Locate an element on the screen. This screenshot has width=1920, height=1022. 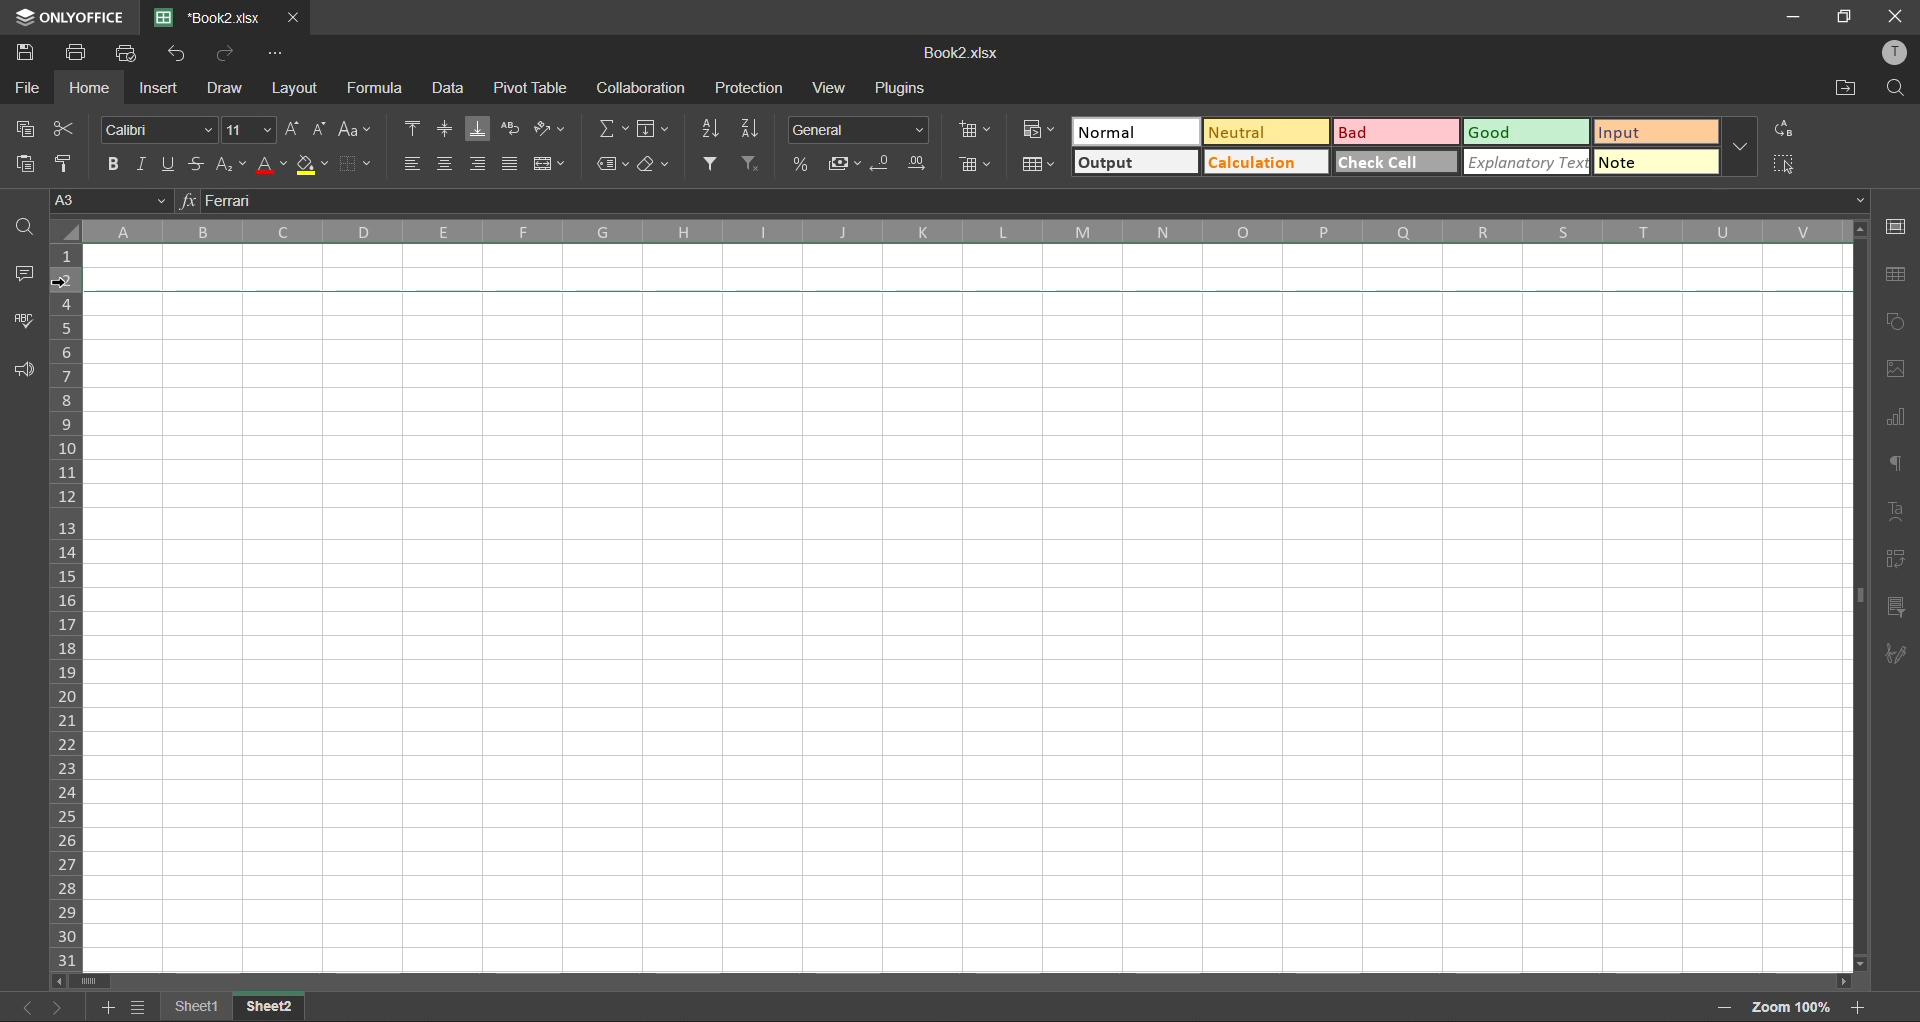
customize quick access toolbar is located at coordinates (276, 53).